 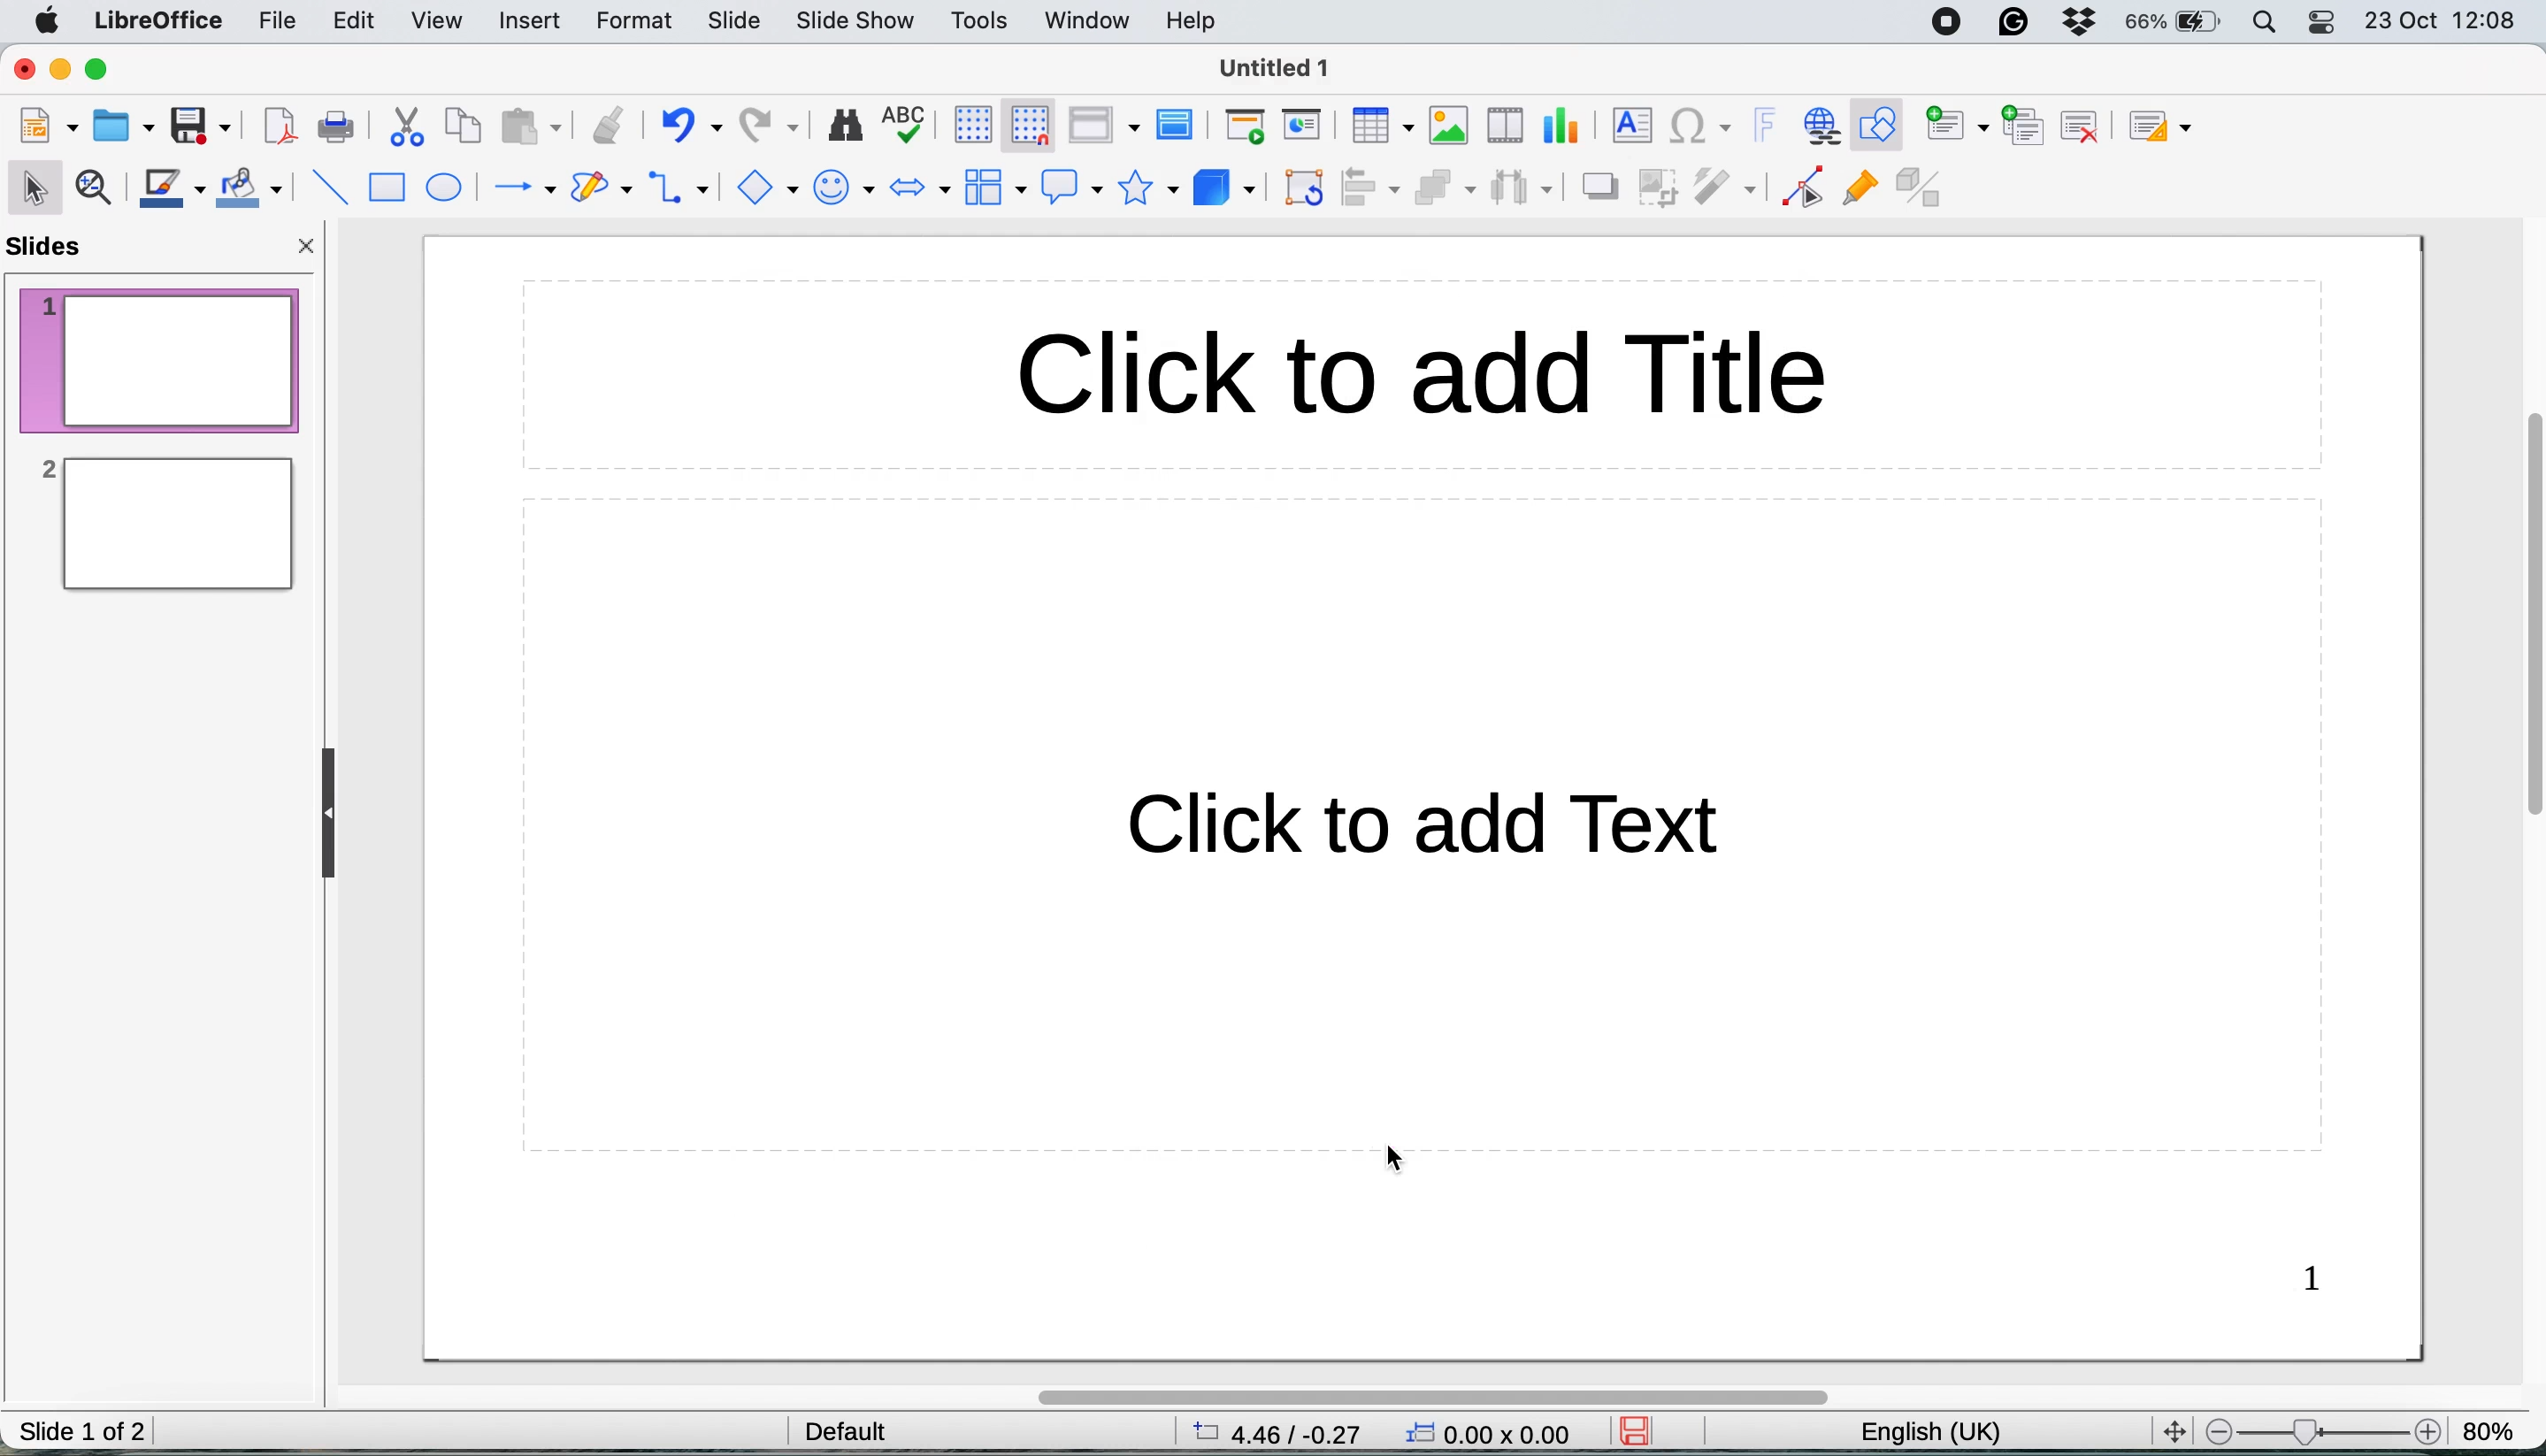 I want to click on 4.46/-0.27, so click(x=1289, y=1432).